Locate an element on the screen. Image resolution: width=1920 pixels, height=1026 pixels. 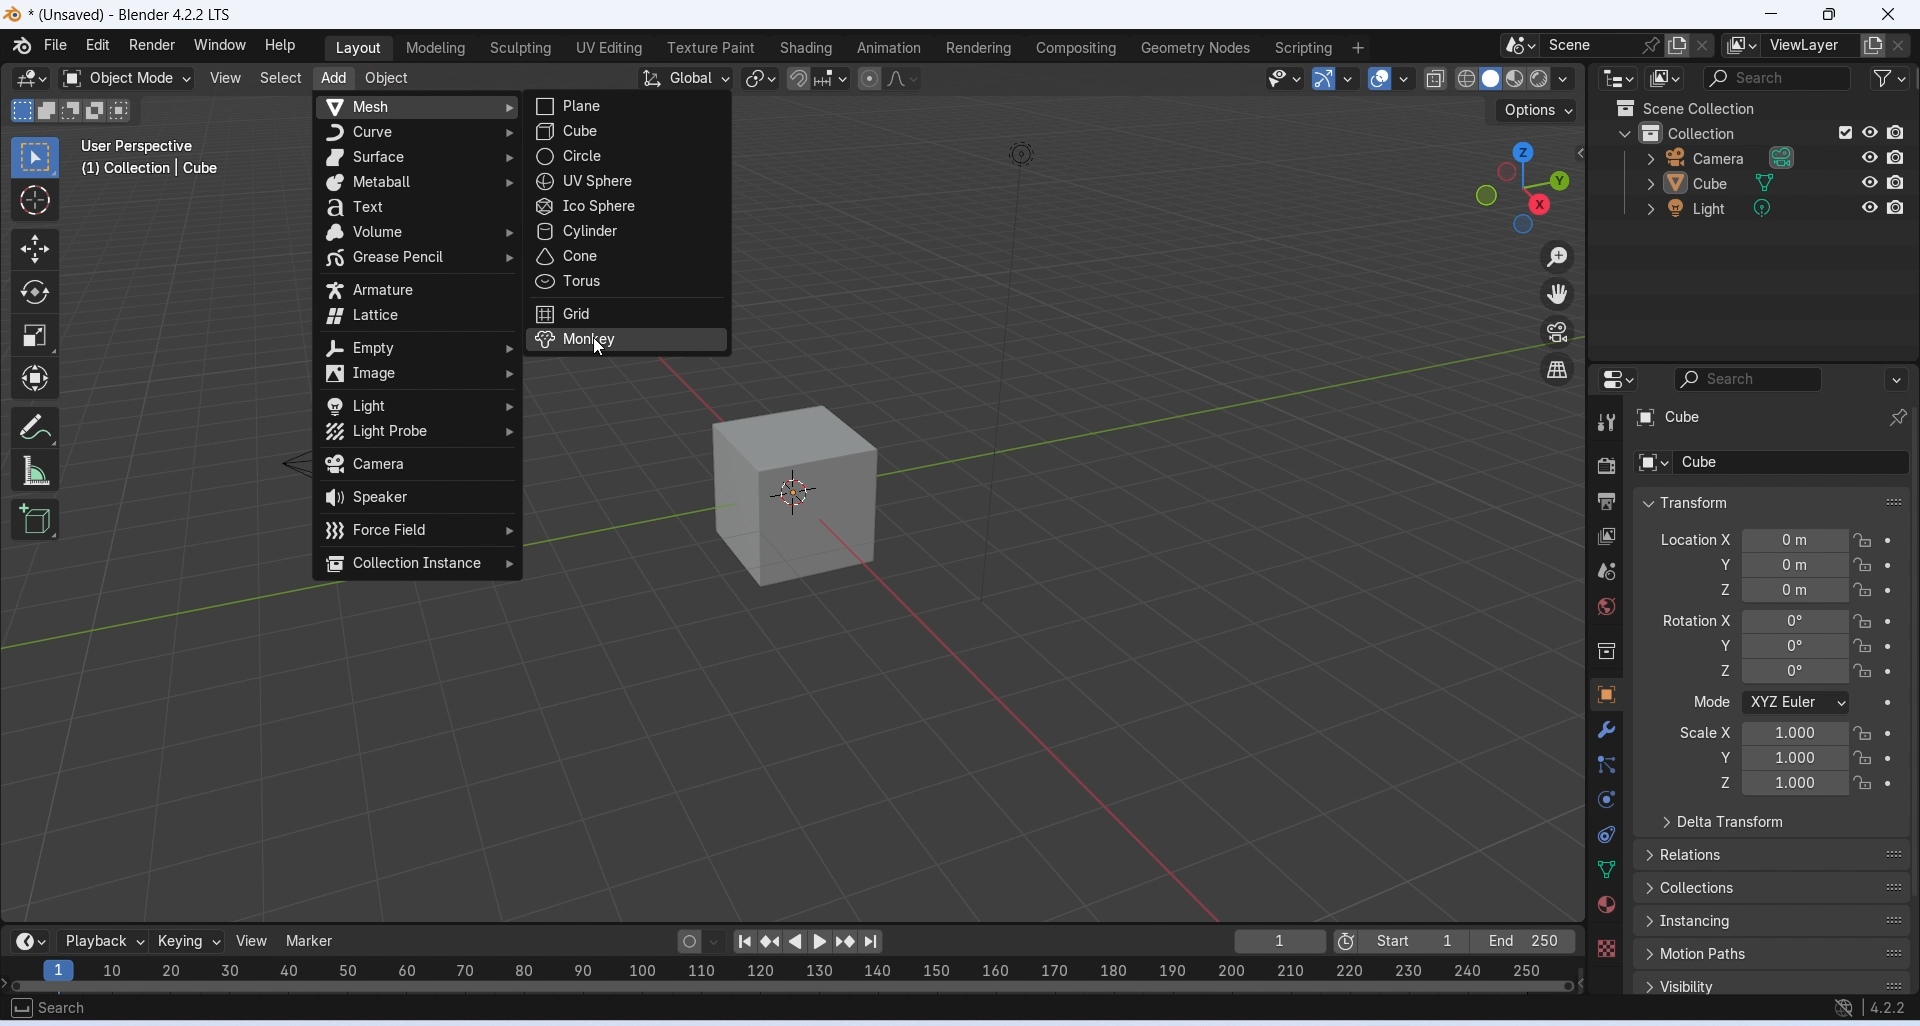
(1) Collection | Cube is located at coordinates (152, 168).